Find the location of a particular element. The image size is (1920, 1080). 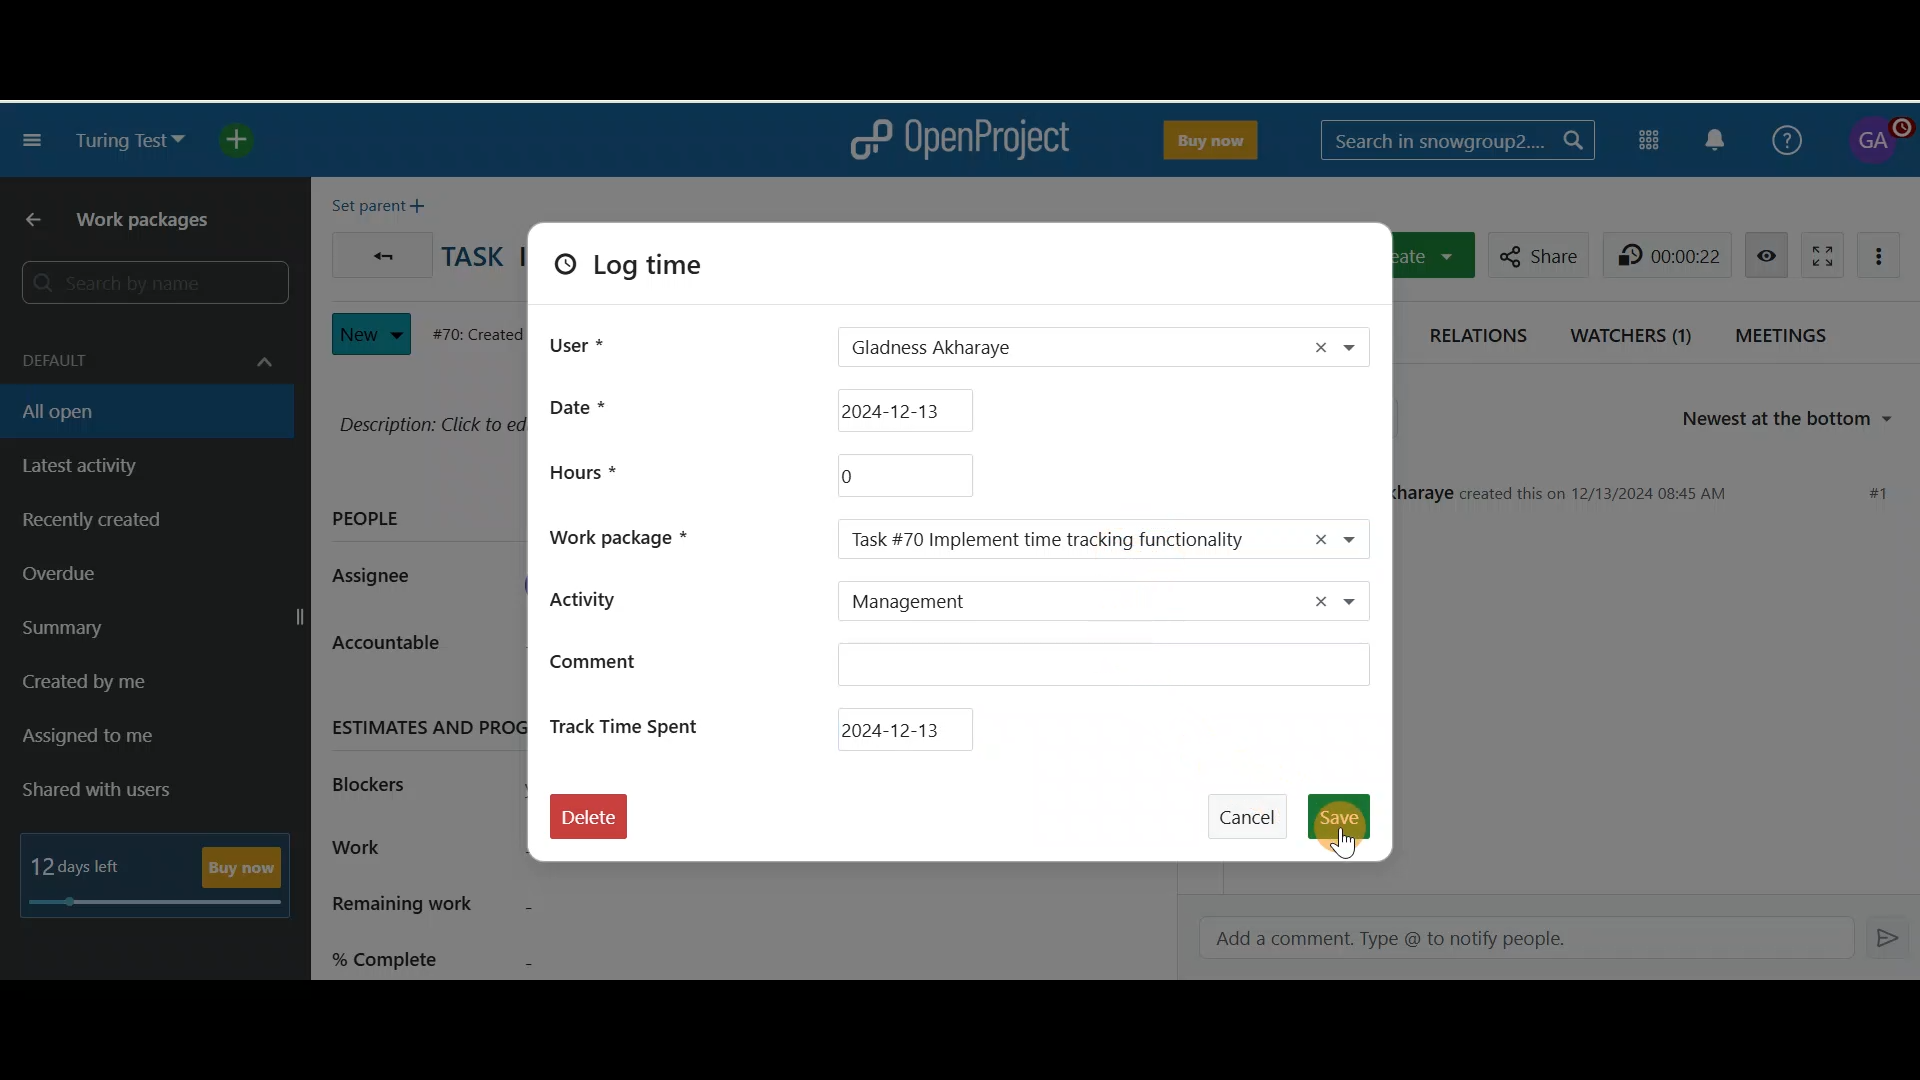

00:00:06 is located at coordinates (1672, 254).